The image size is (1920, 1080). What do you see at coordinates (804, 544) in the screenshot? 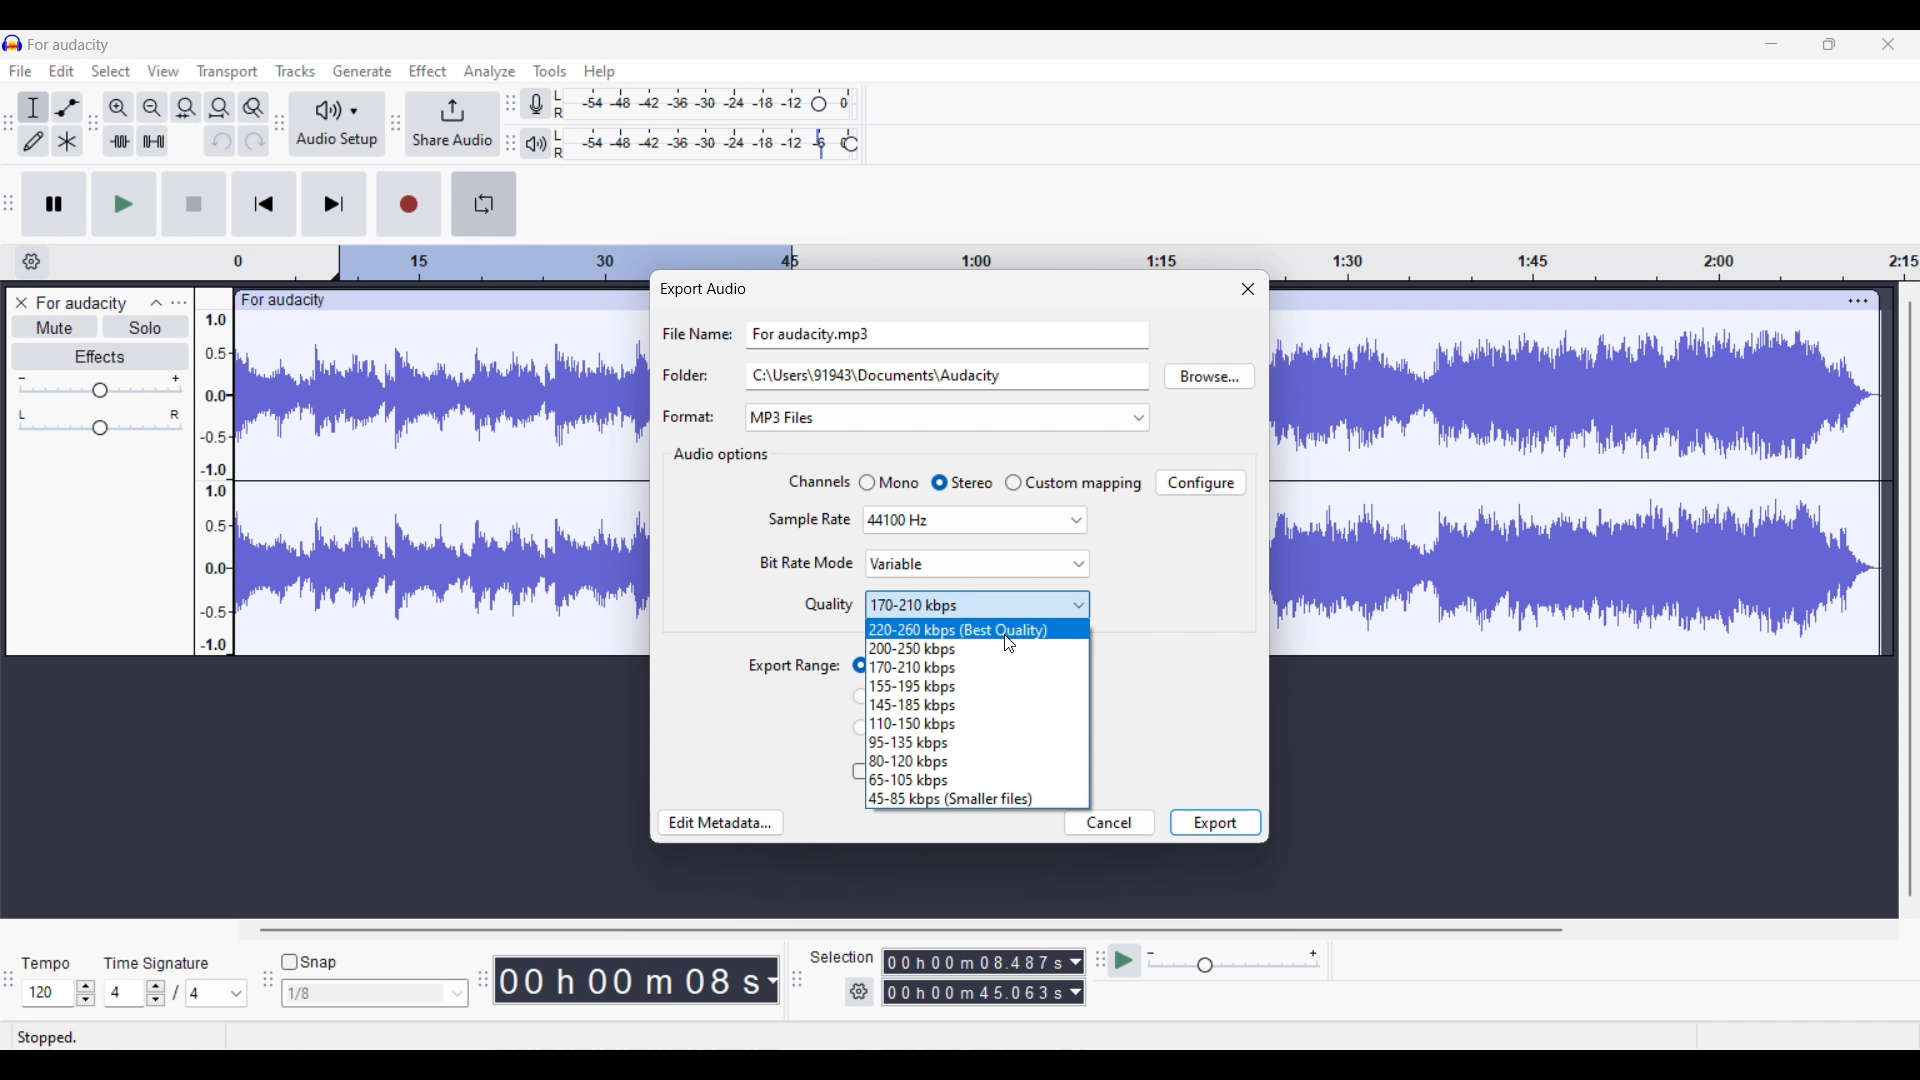
I see `Setting options under current section` at bounding box center [804, 544].